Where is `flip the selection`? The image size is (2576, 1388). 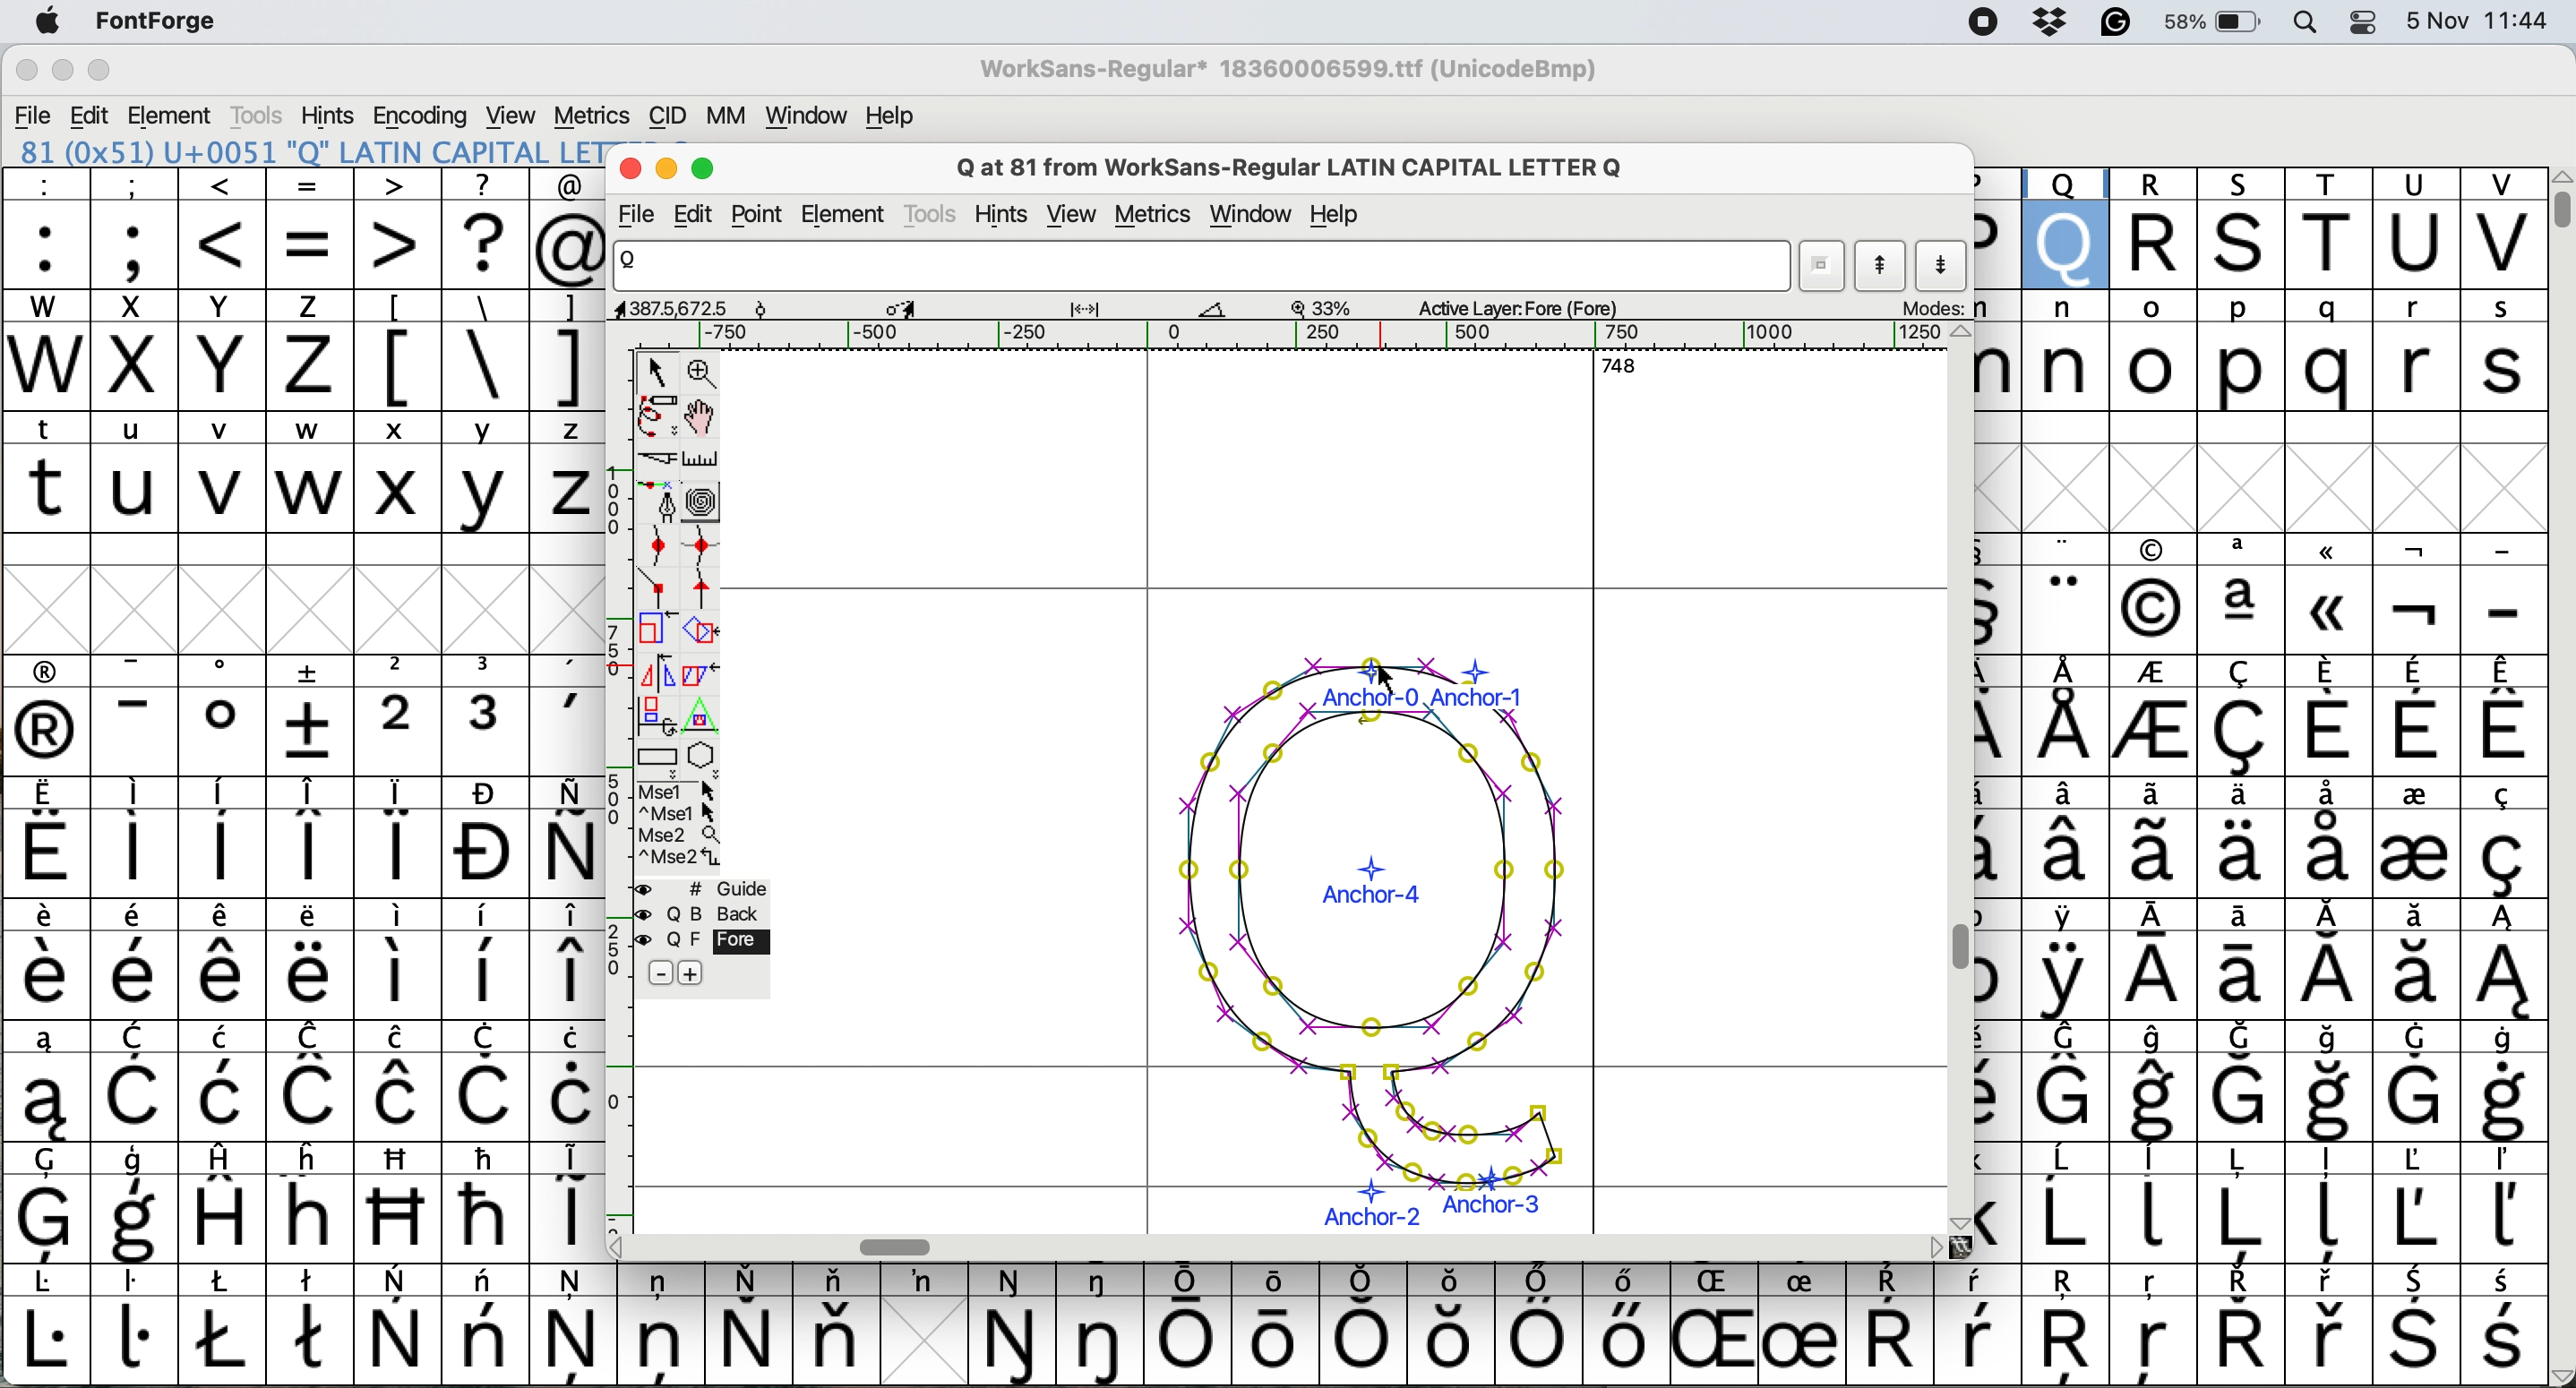
flip the selection is located at coordinates (656, 674).